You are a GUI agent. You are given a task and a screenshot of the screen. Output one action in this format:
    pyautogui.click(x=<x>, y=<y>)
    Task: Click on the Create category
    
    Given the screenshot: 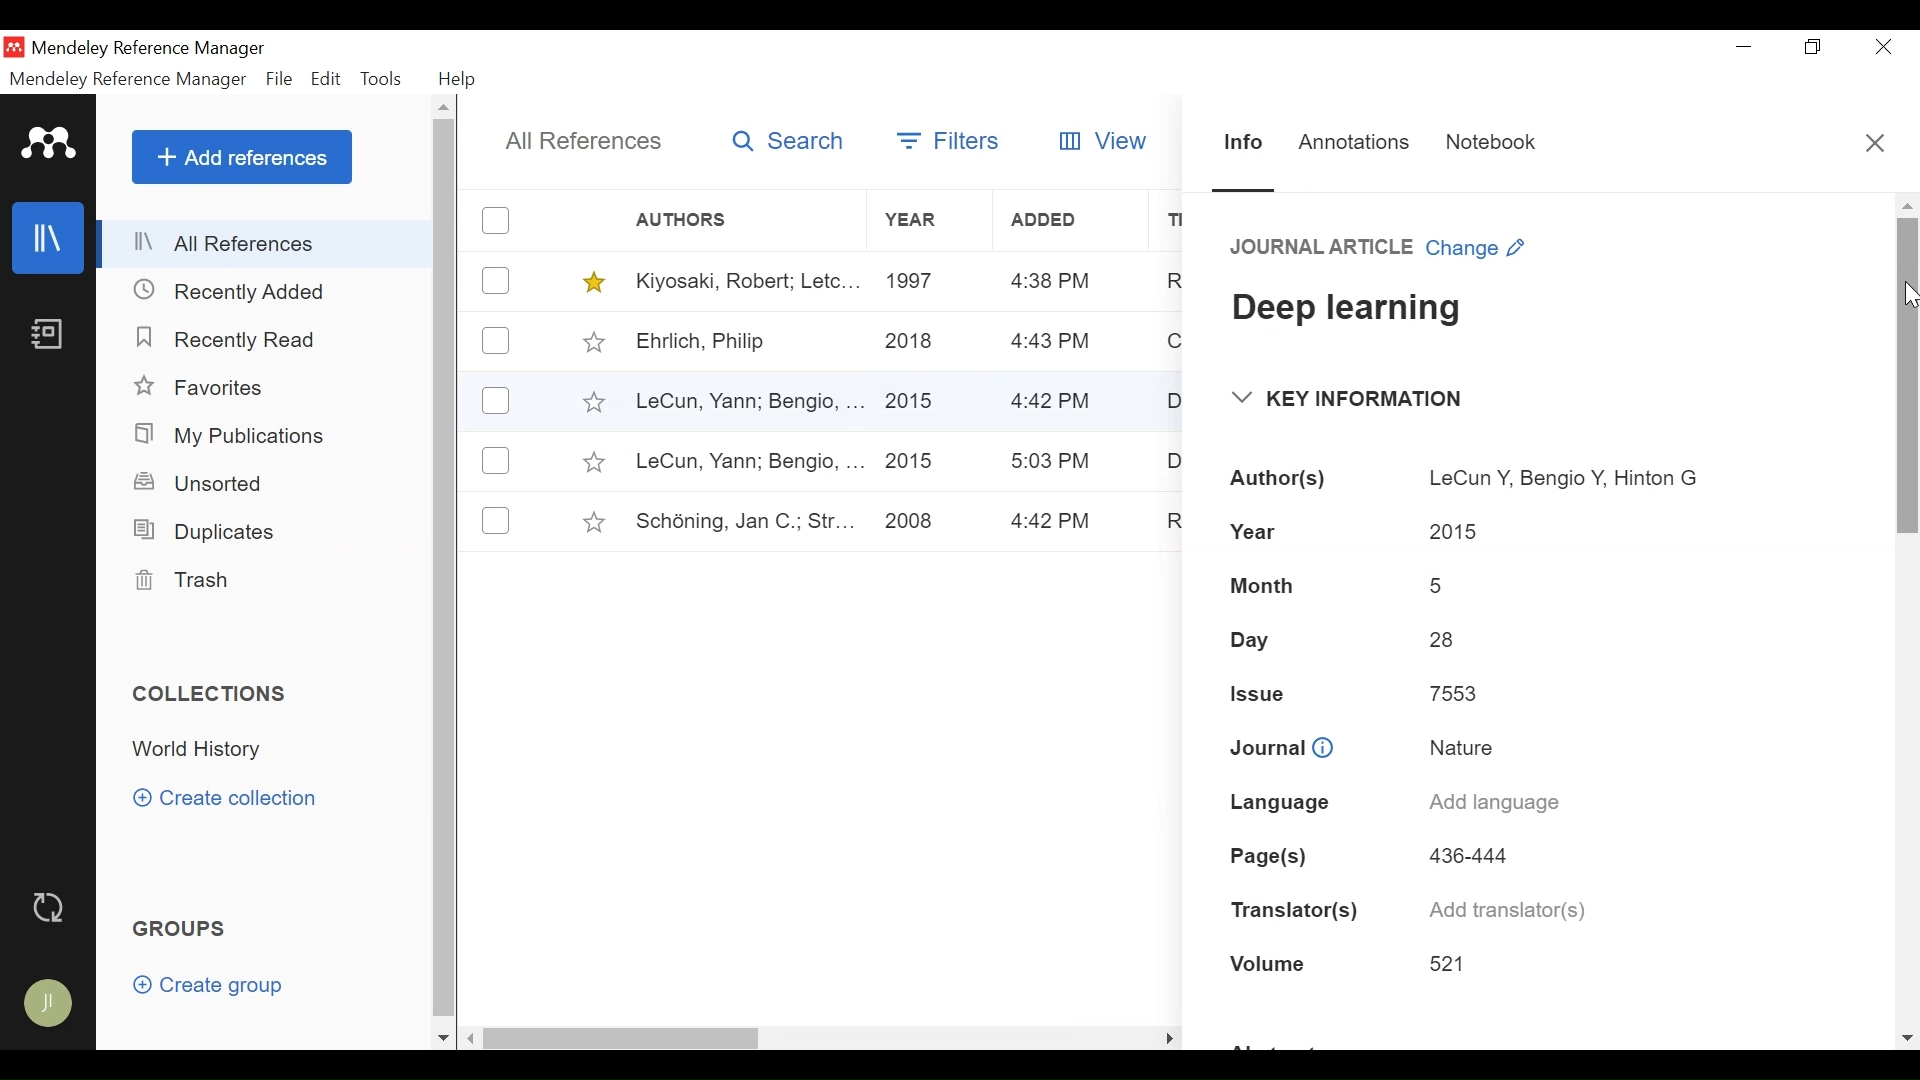 What is the action you would take?
    pyautogui.click(x=227, y=797)
    